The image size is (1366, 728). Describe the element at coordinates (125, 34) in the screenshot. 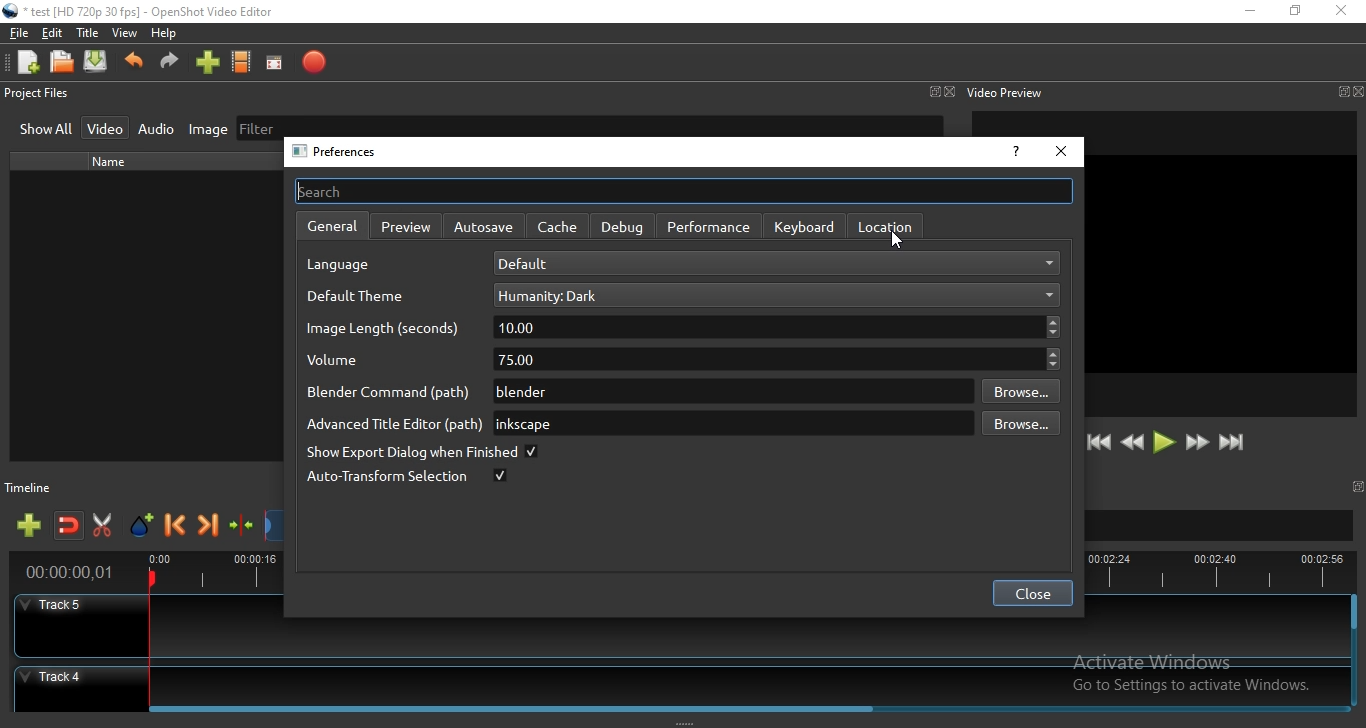

I see `View ` at that location.